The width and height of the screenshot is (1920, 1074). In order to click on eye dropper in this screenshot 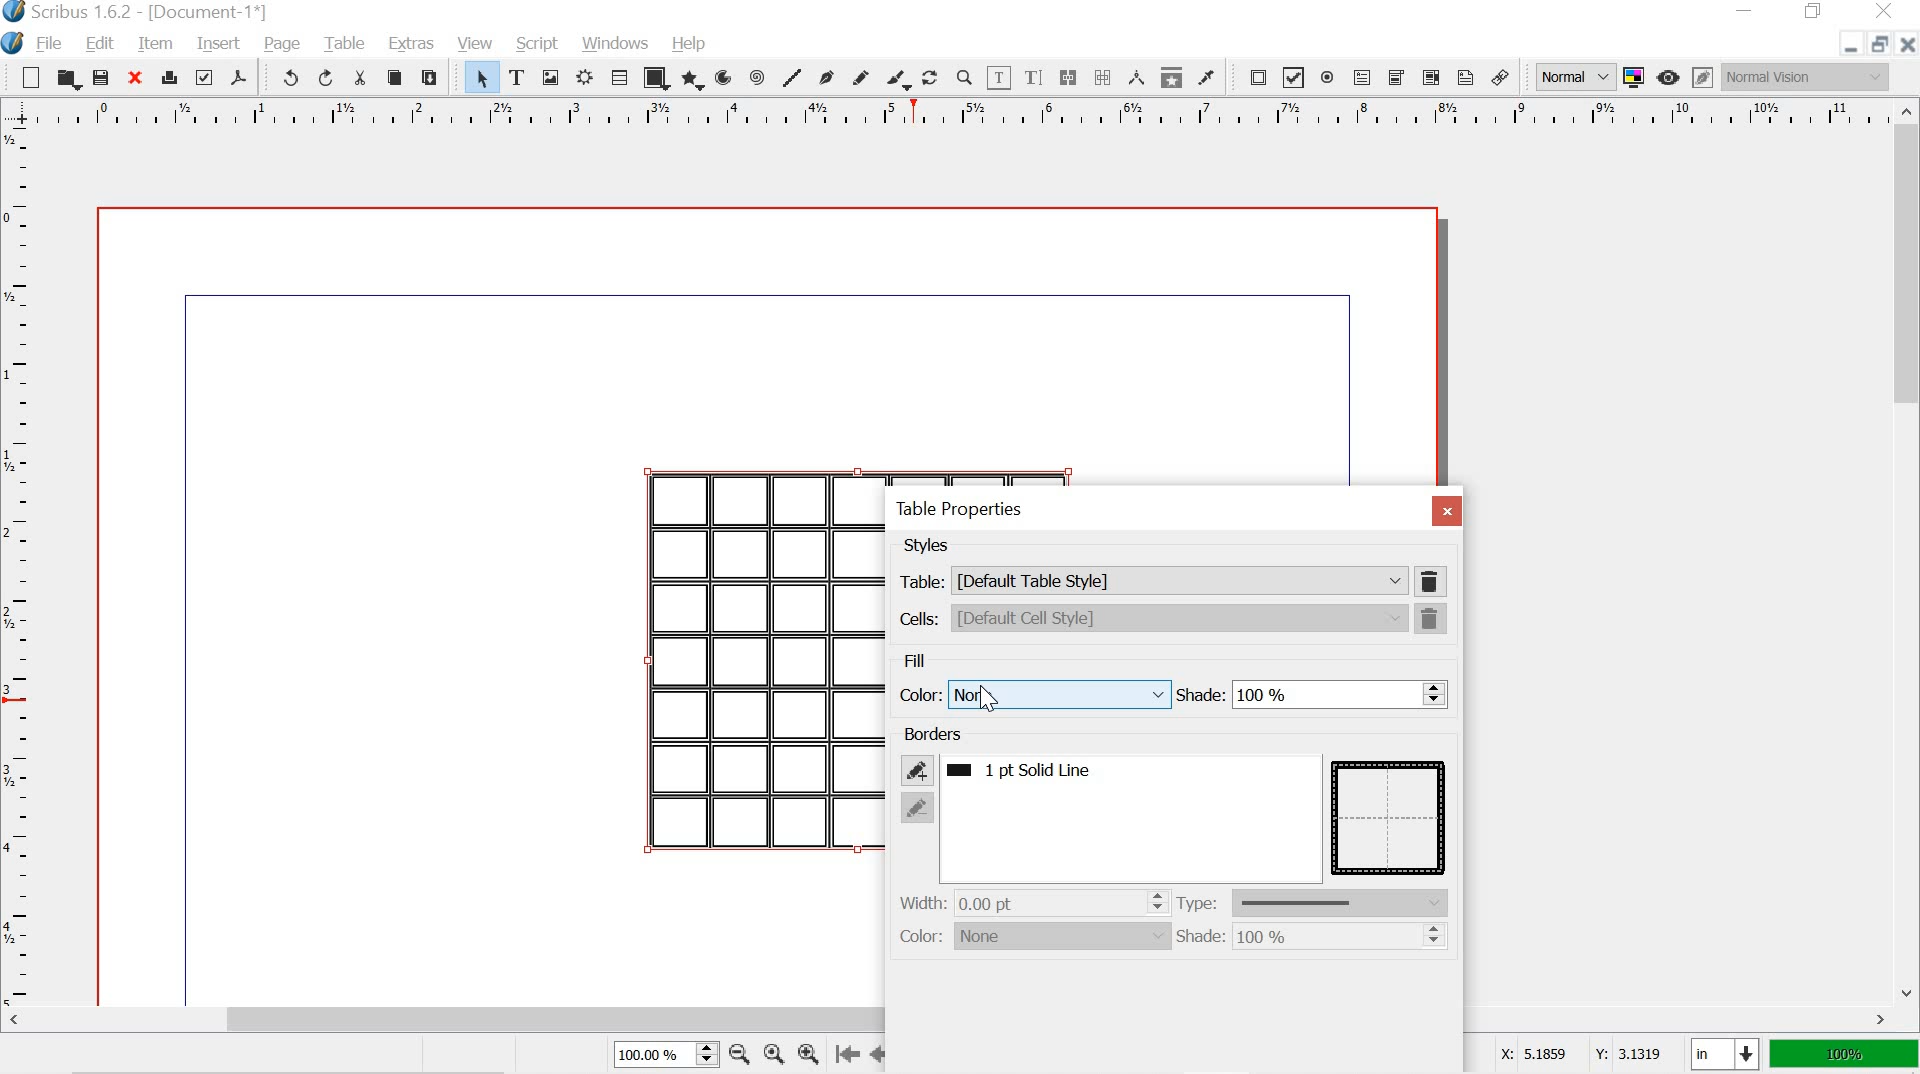, I will do `click(1206, 76)`.